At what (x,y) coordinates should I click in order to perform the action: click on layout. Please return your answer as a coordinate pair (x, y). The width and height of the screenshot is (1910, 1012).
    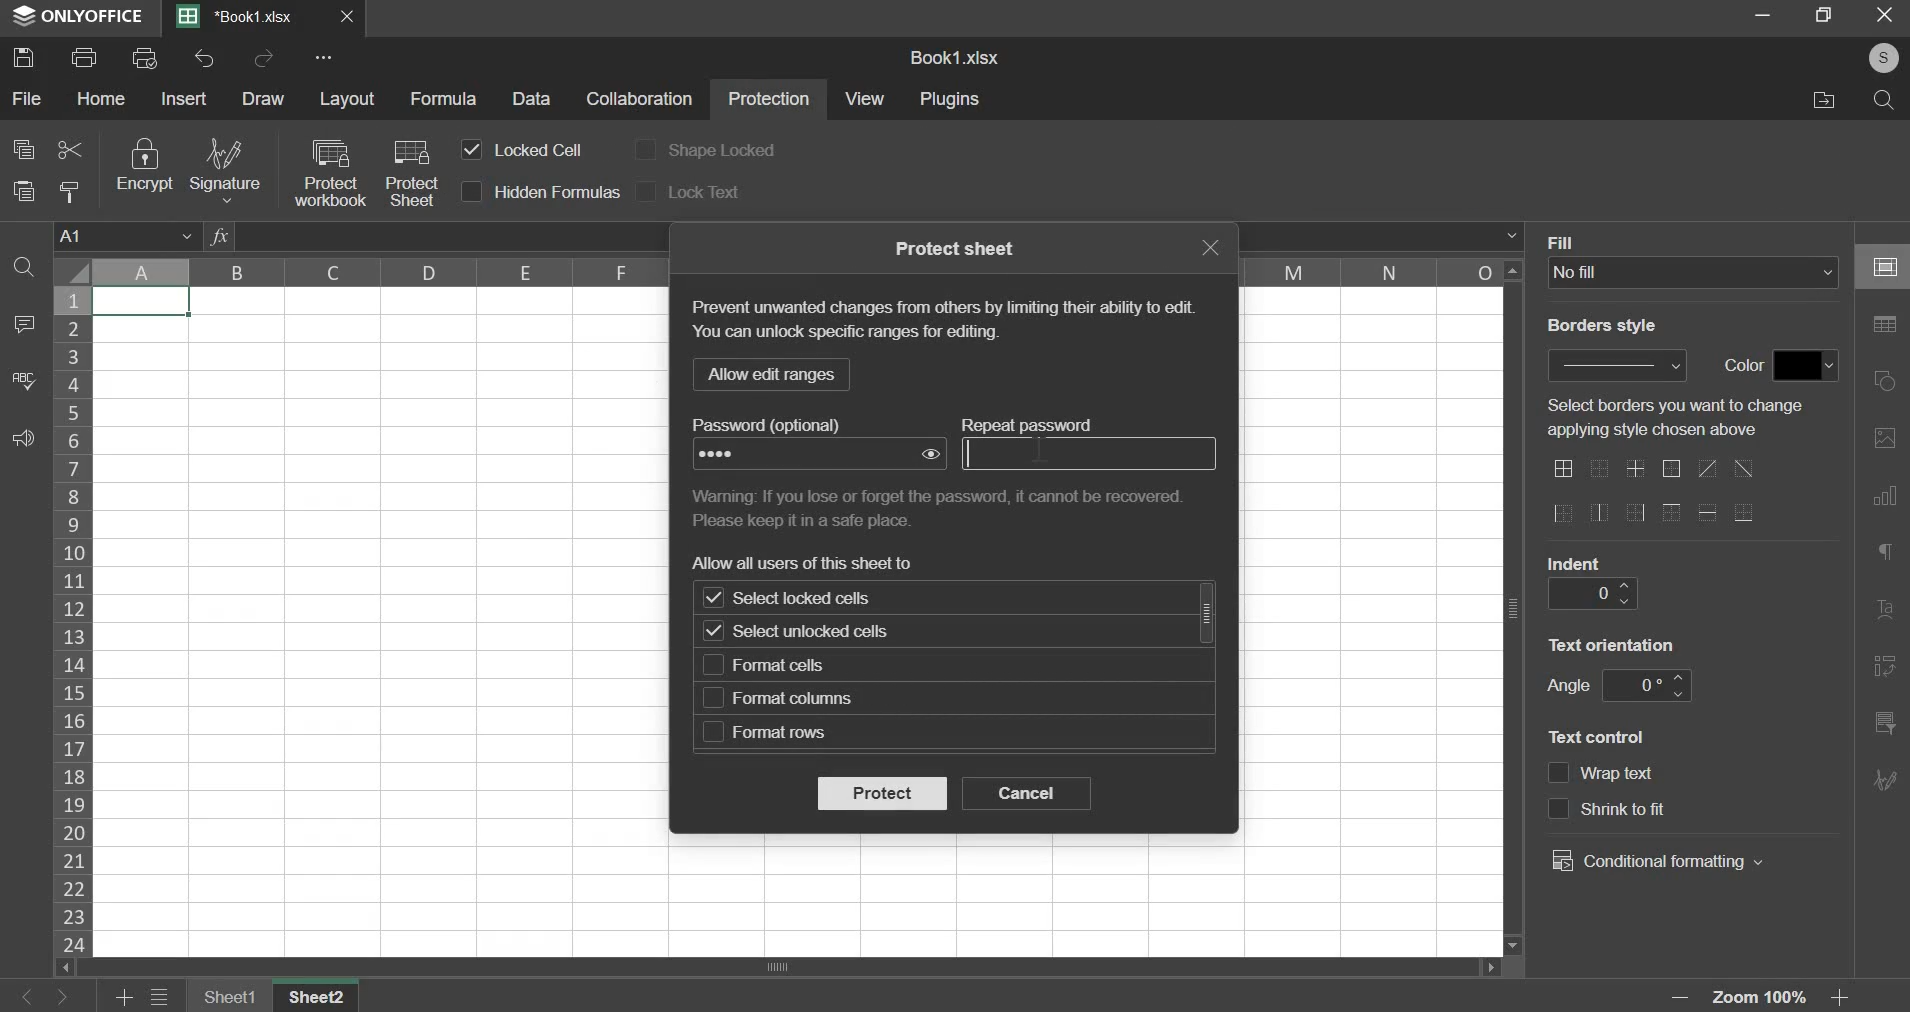
    Looking at the image, I should click on (348, 98).